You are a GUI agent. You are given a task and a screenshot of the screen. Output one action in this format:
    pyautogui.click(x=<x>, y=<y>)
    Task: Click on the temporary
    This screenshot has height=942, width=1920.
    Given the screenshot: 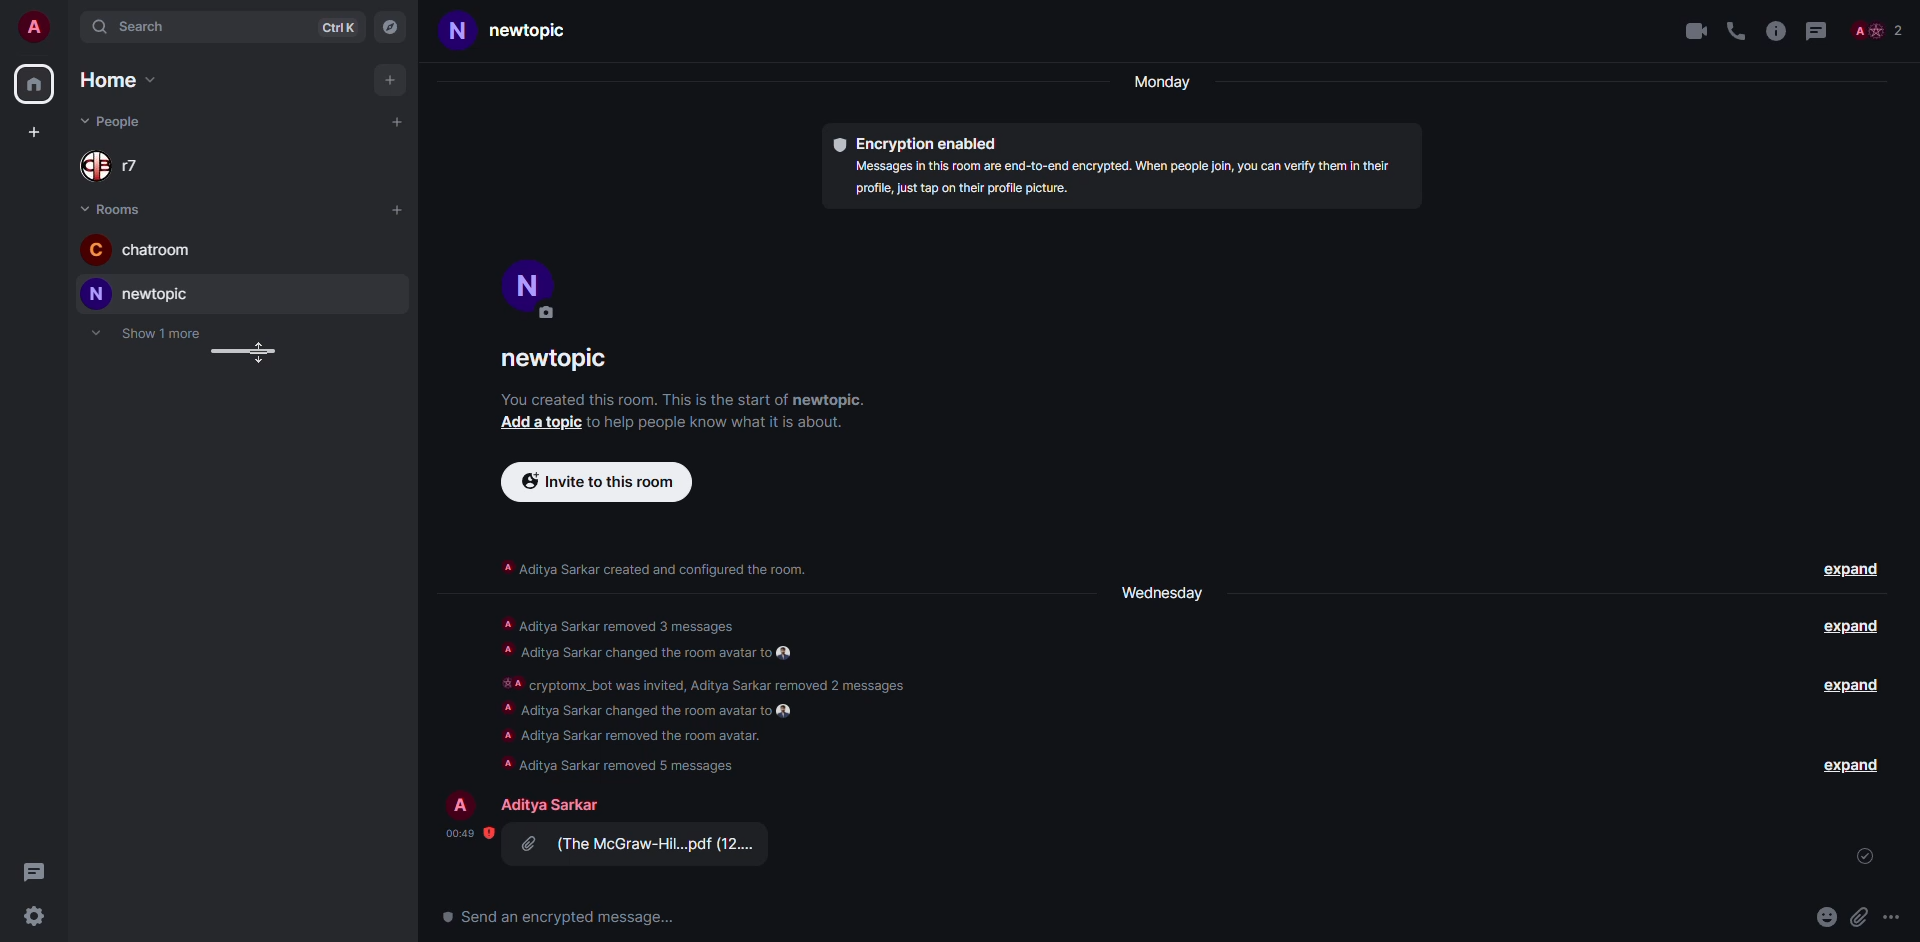 What is the action you would take?
    pyautogui.click(x=147, y=332)
    